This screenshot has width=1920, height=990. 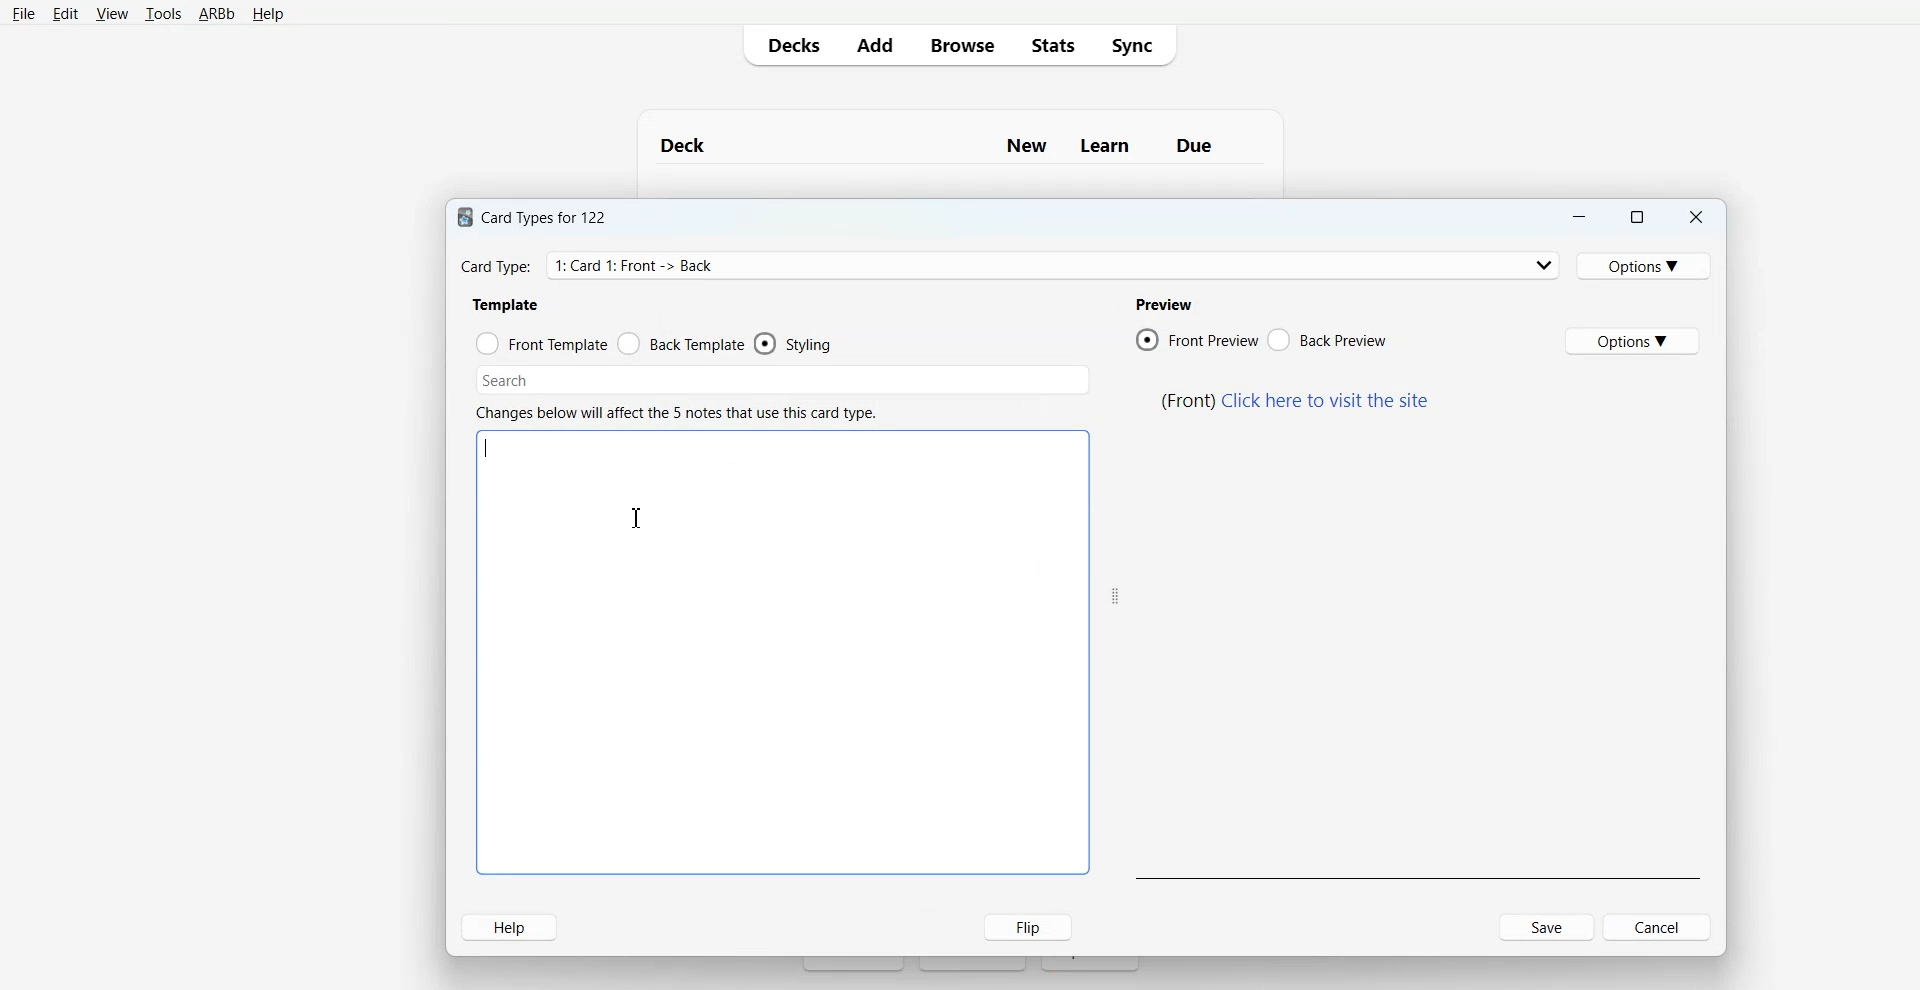 I want to click on Card Type, so click(x=1006, y=266).